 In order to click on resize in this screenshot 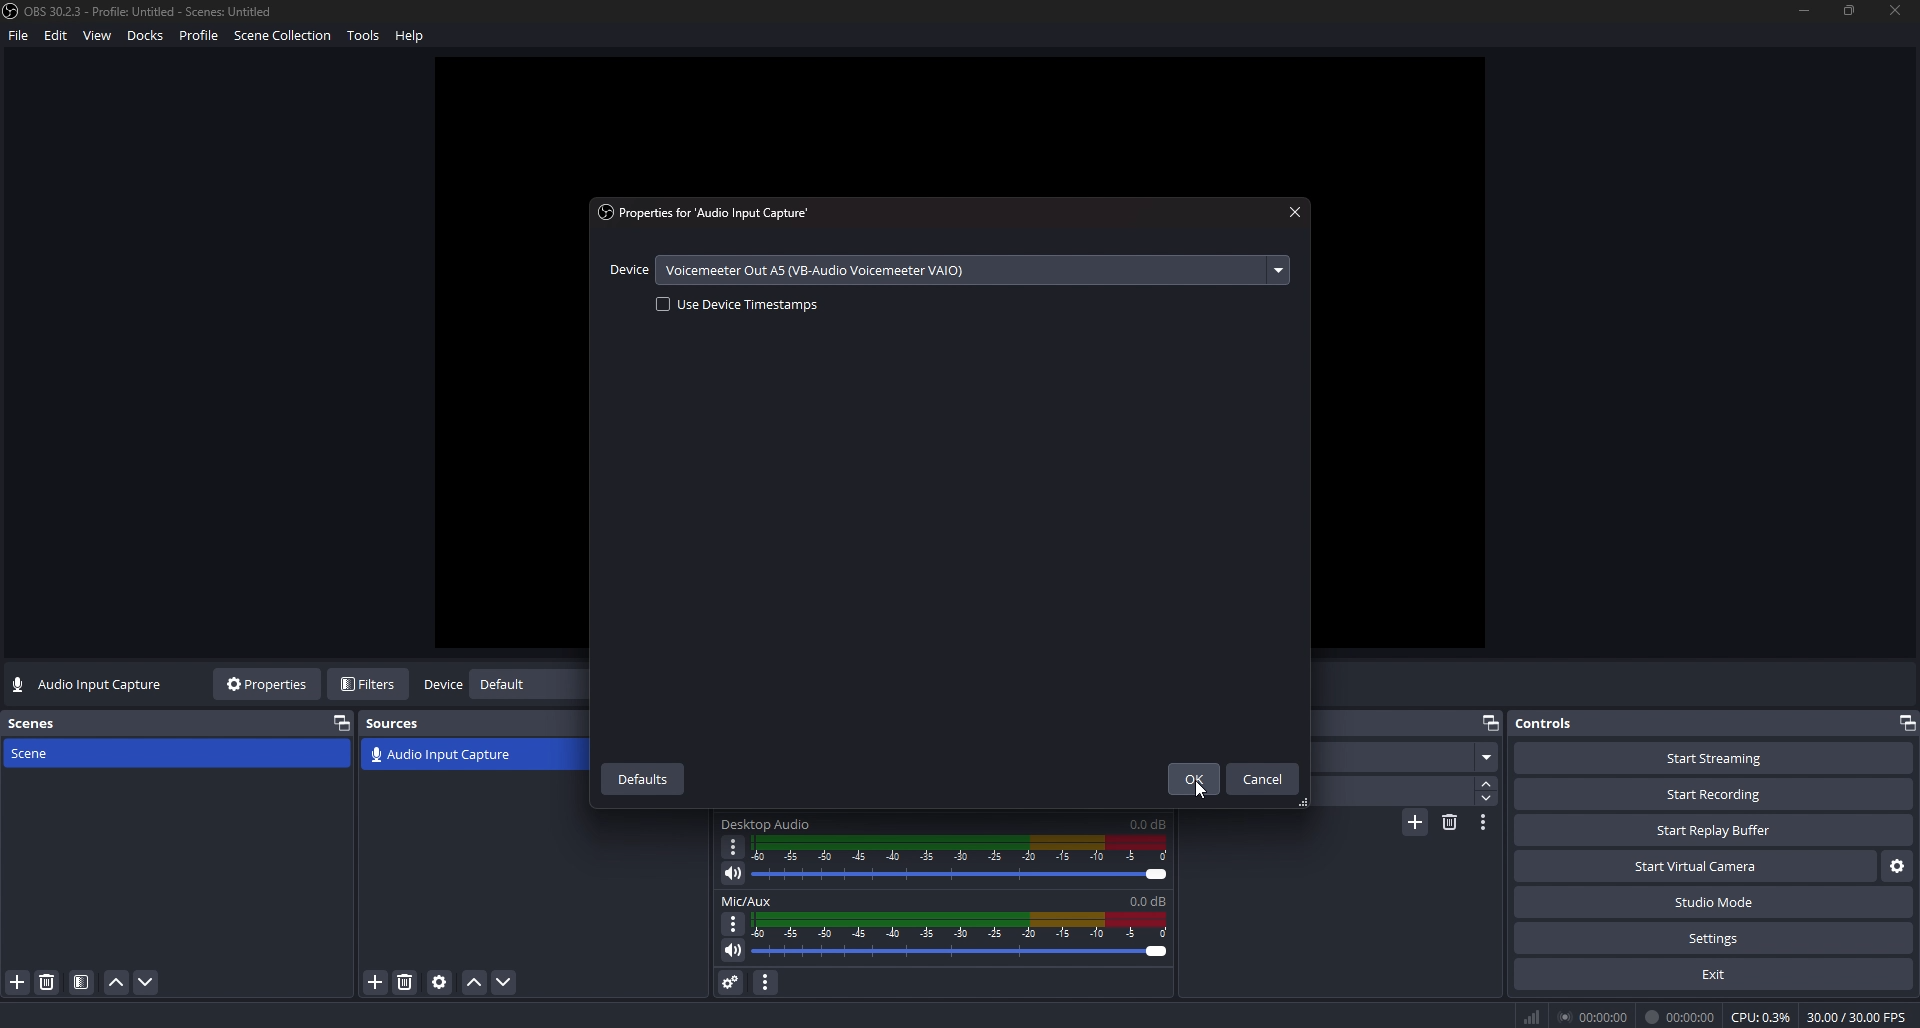, I will do `click(1852, 9)`.